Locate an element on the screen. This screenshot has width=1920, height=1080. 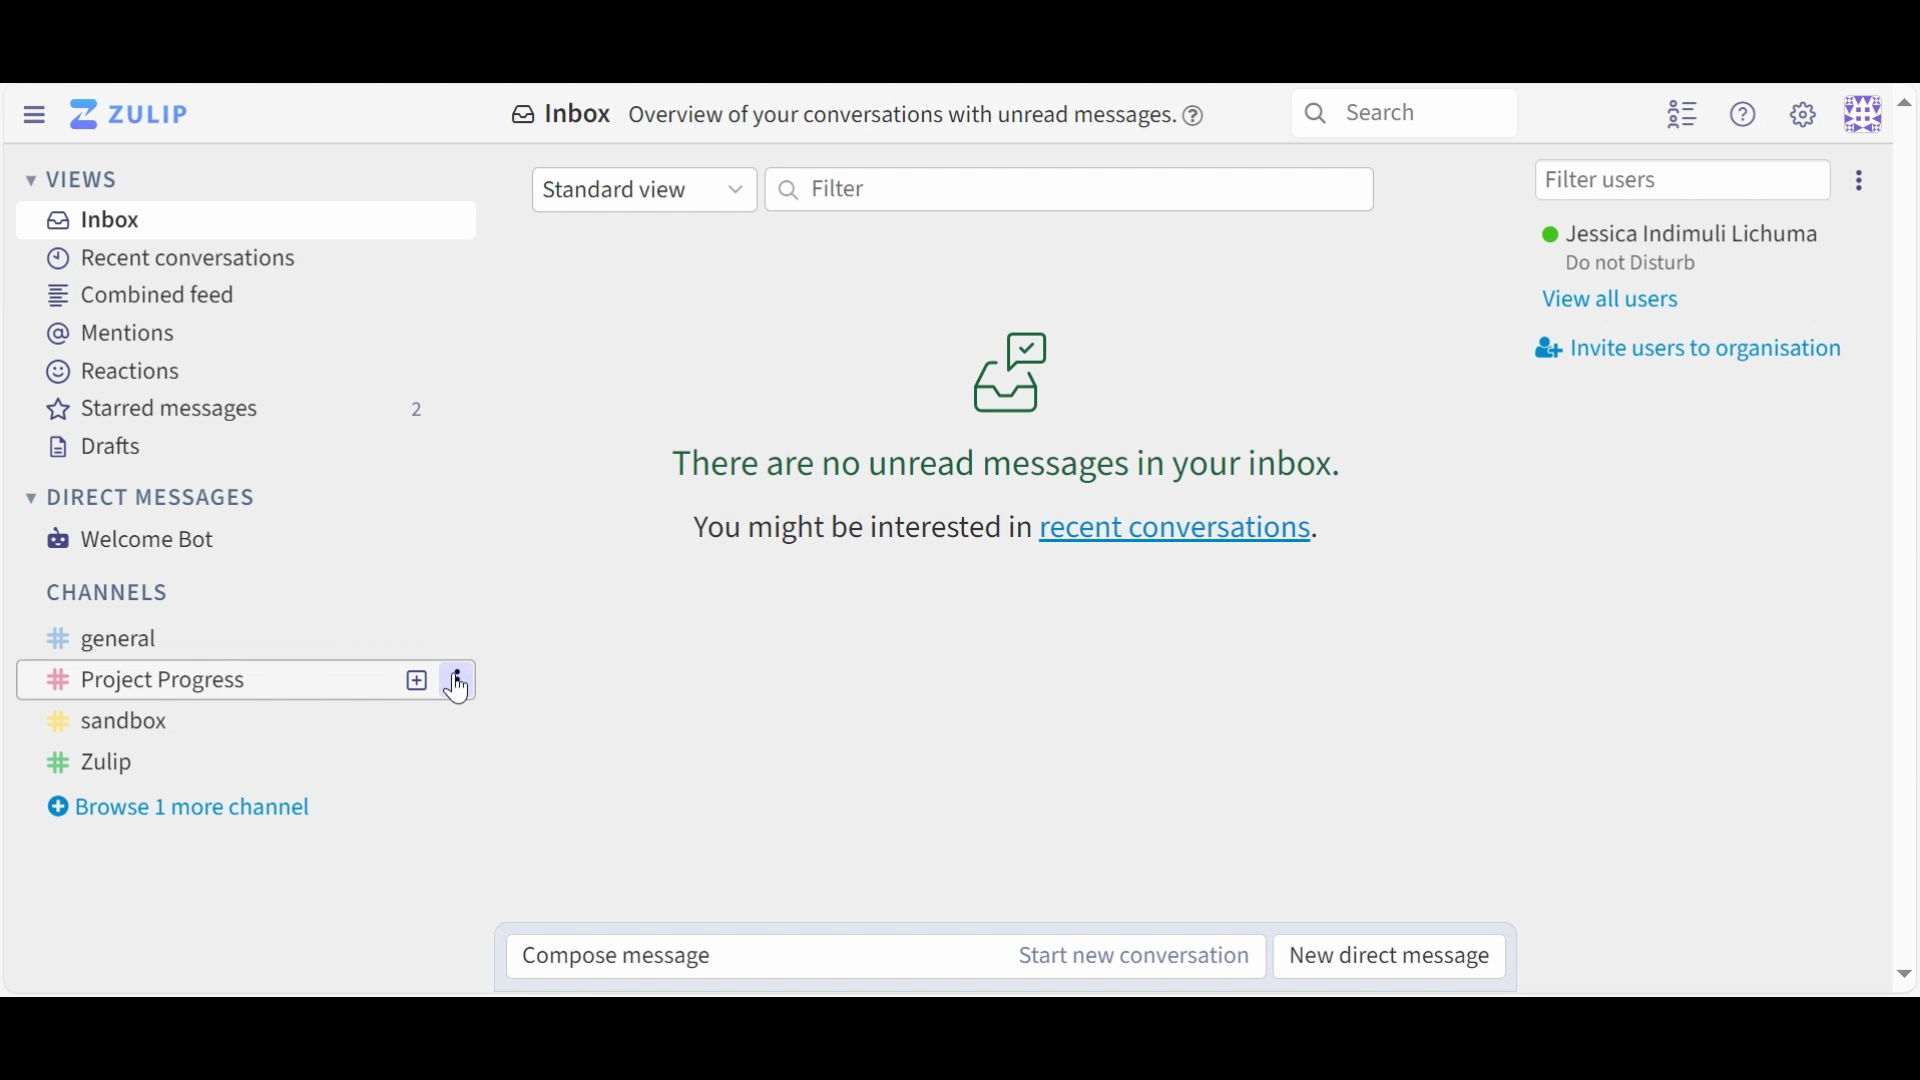
New direct message is located at coordinates (1385, 955).